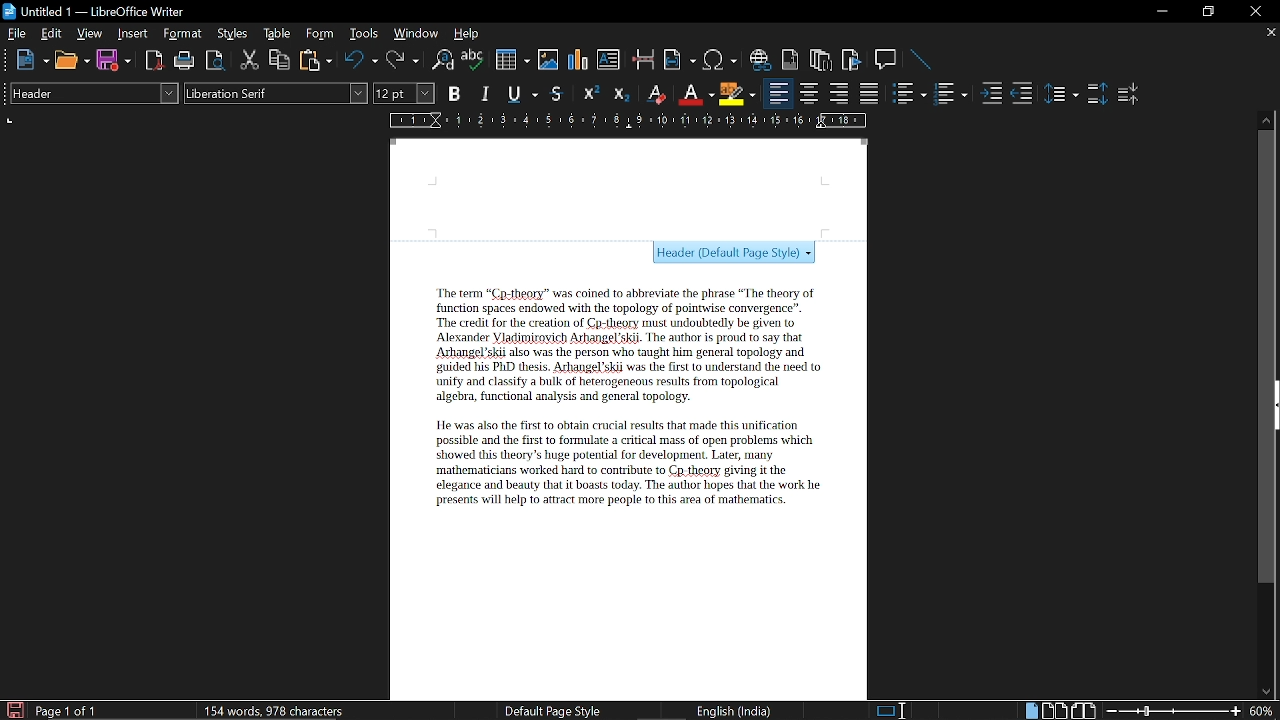 This screenshot has width=1280, height=720. Describe the element at coordinates (736, 711) in the screenshot. I see ` language` at that location.